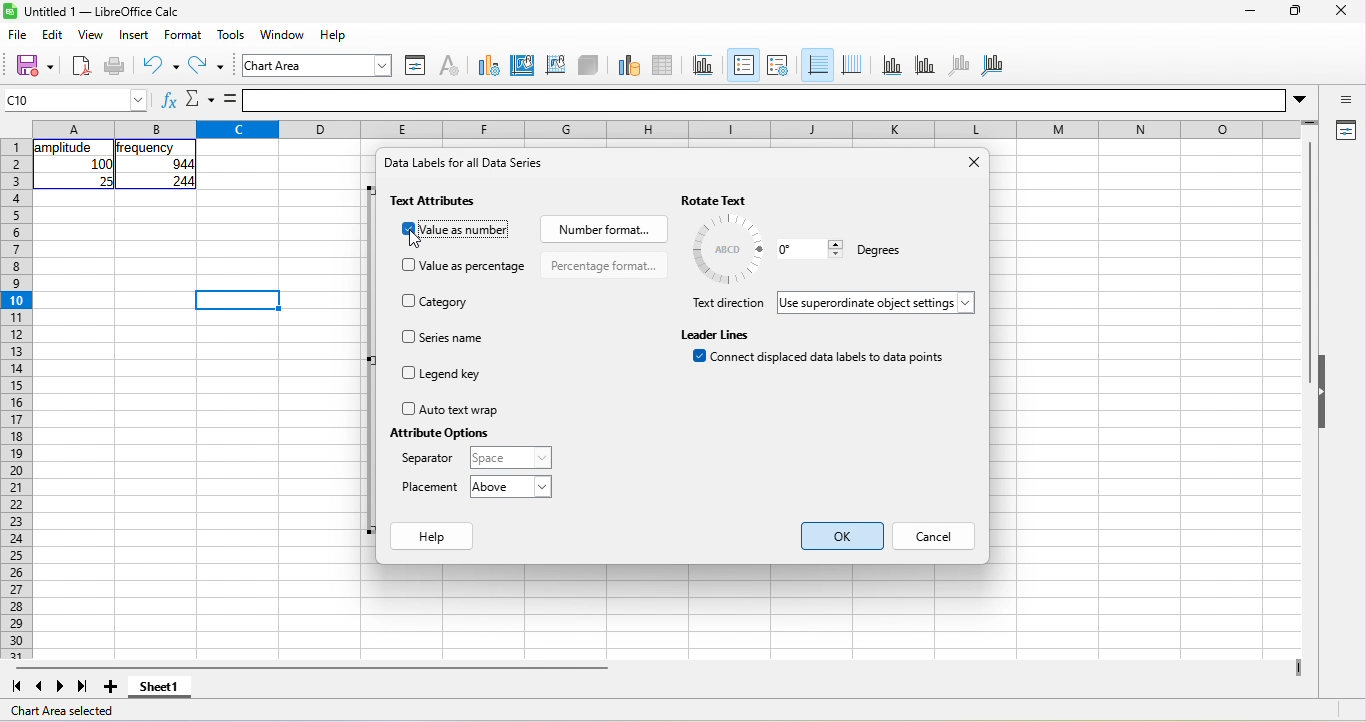 The height and width of the screenshot is (722, 1366). Describe the element at coordinates (448, 65) in the screenshot. I see `character` at that location.